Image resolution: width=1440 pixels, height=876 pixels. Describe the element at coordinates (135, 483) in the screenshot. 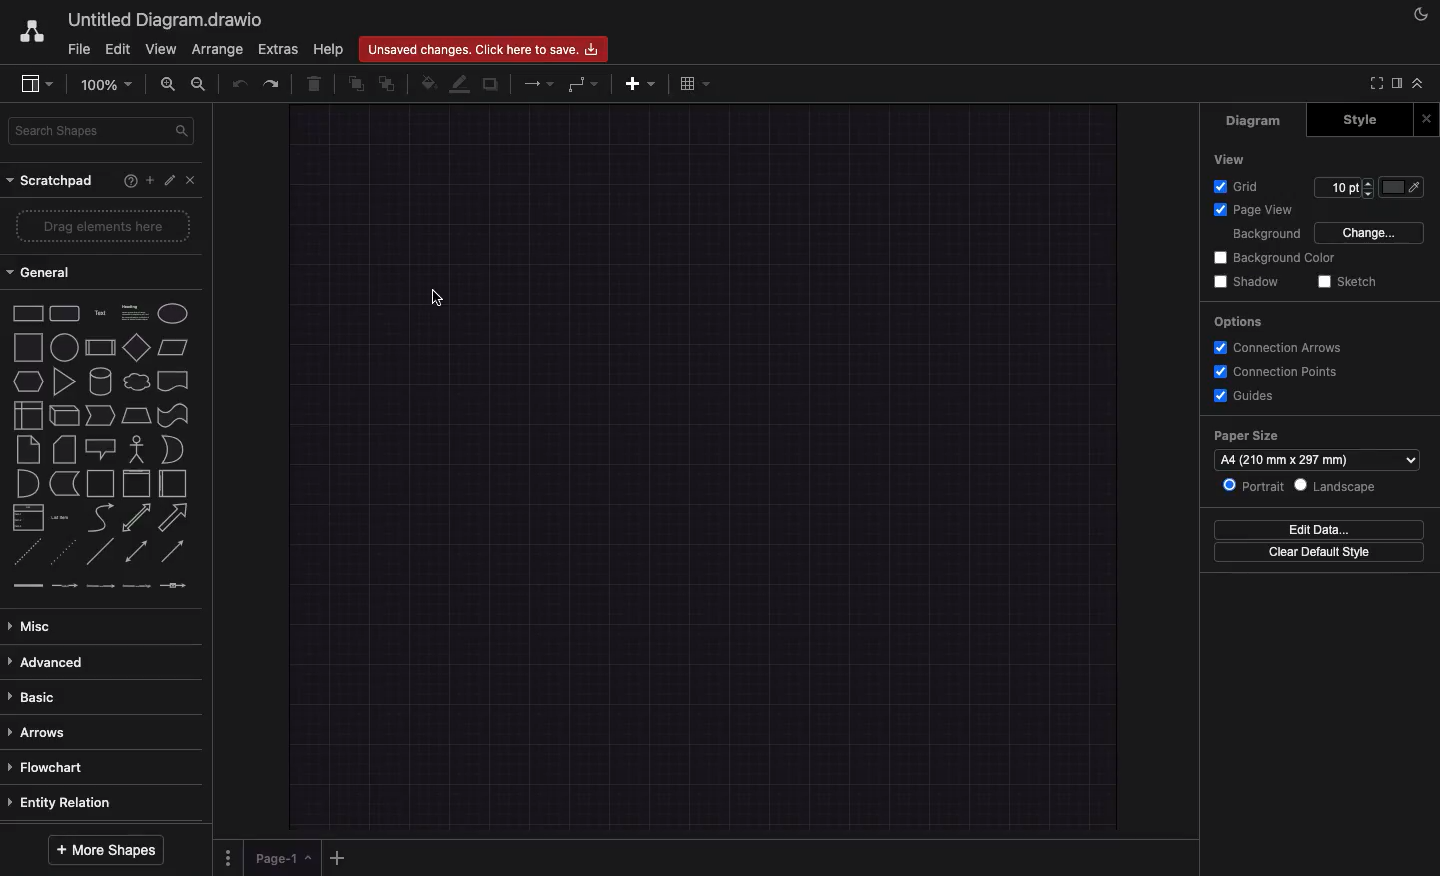

I see `vertical container` at that location.